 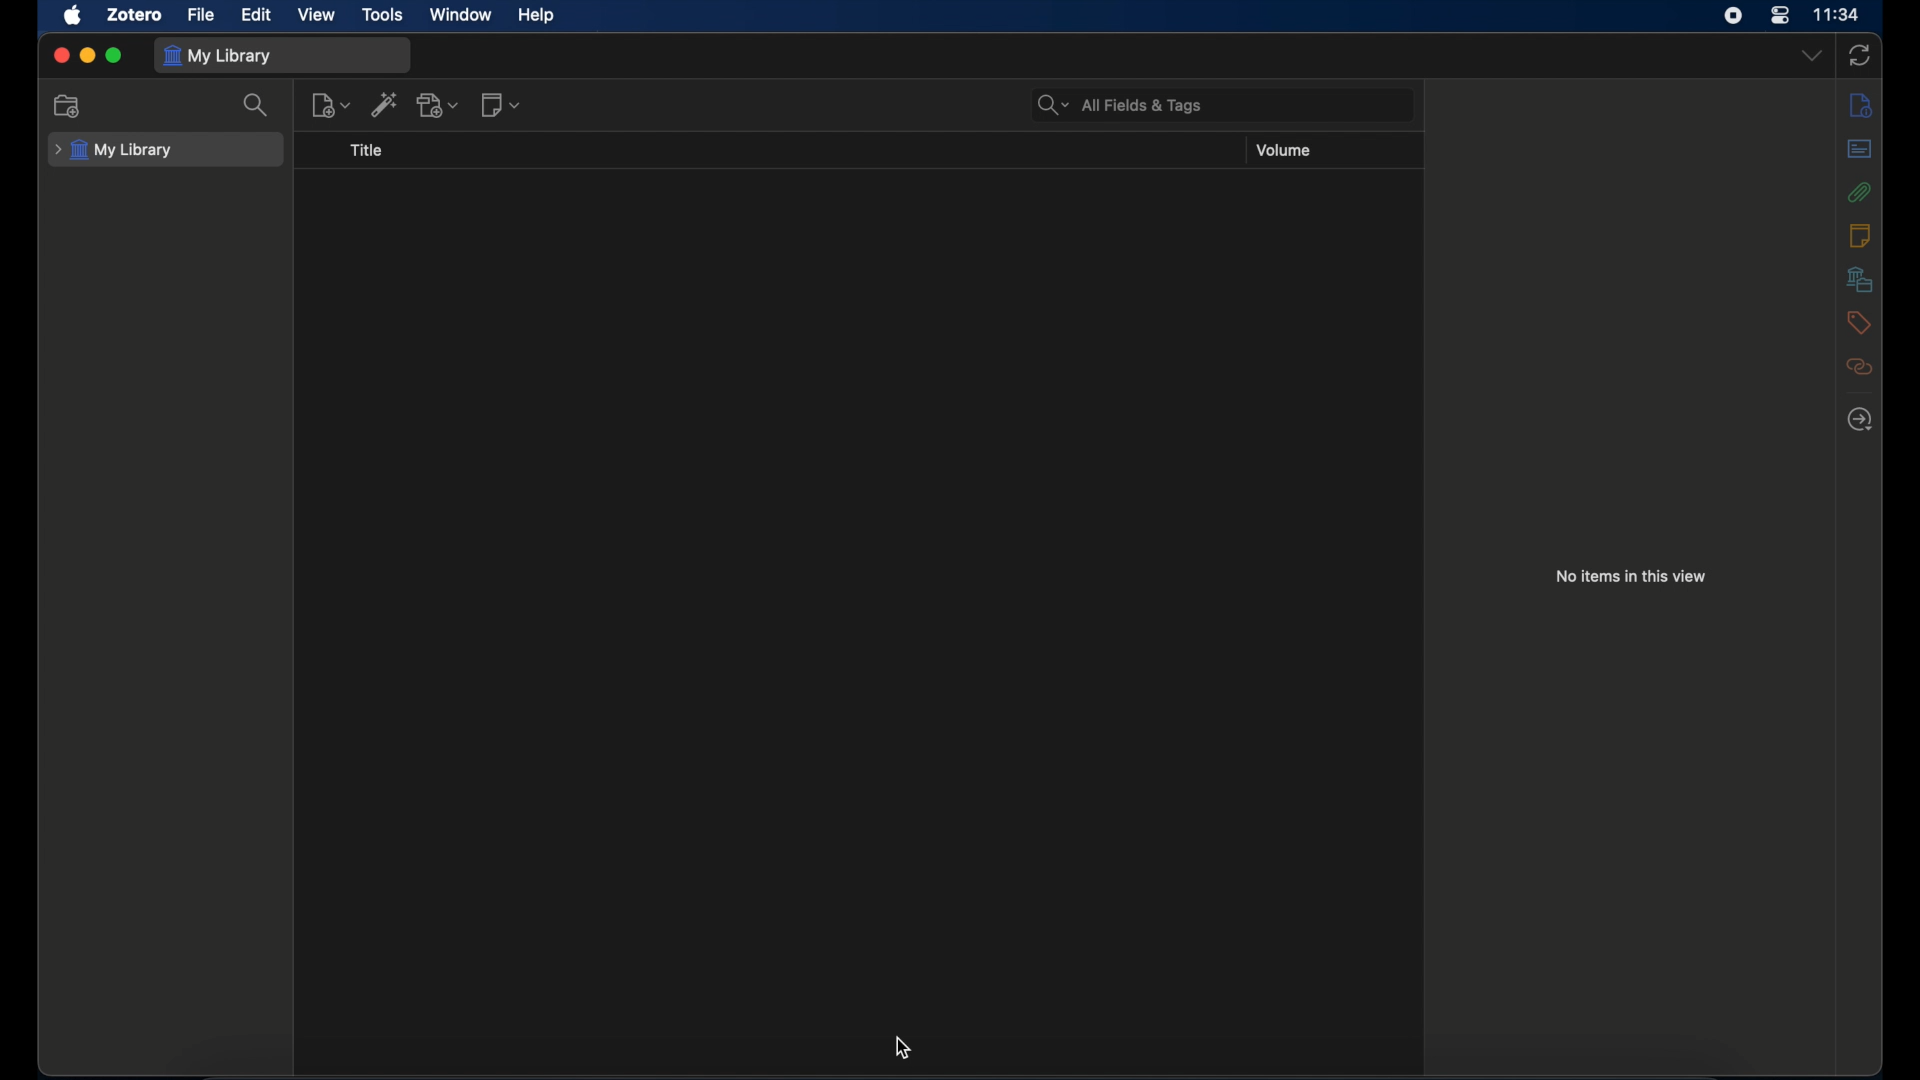 What do you see at coordinates (60, 54) in the screenshot?
I see `close` at bounding box center [60, 54].